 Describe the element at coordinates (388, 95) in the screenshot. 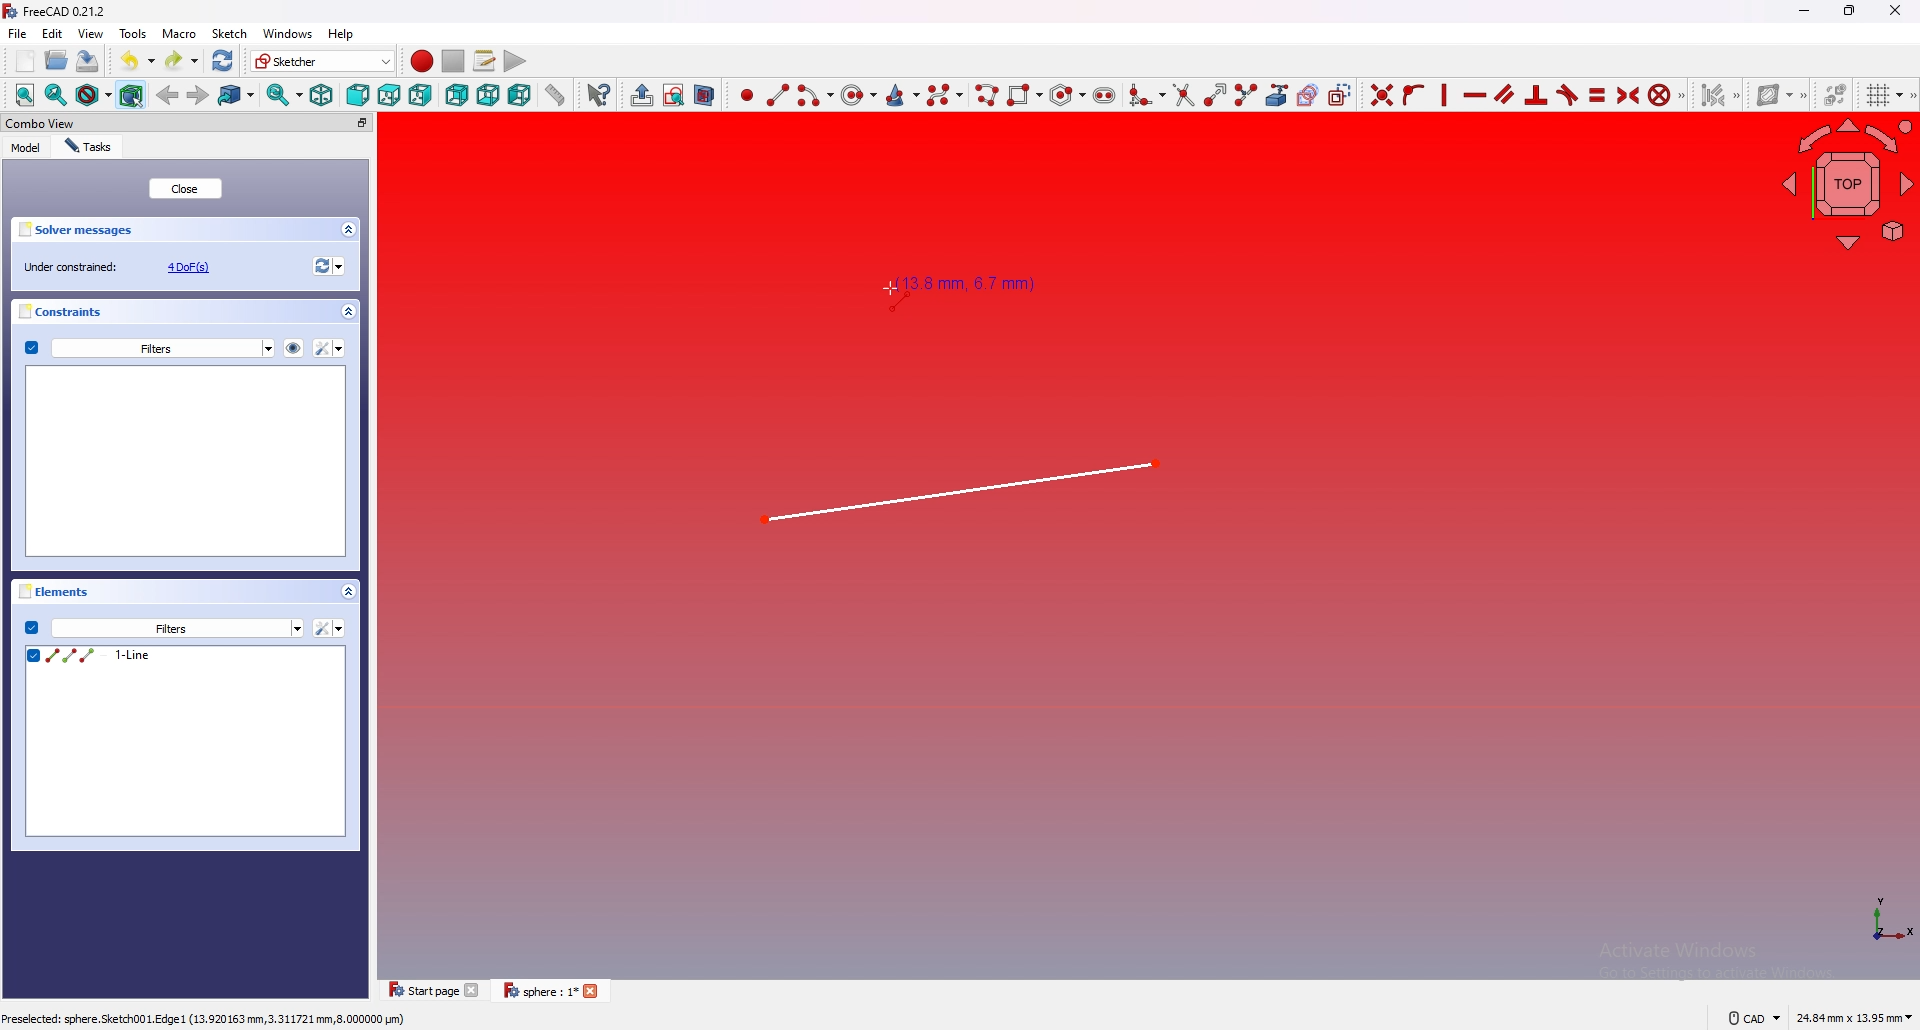

I see `Top` at that location.